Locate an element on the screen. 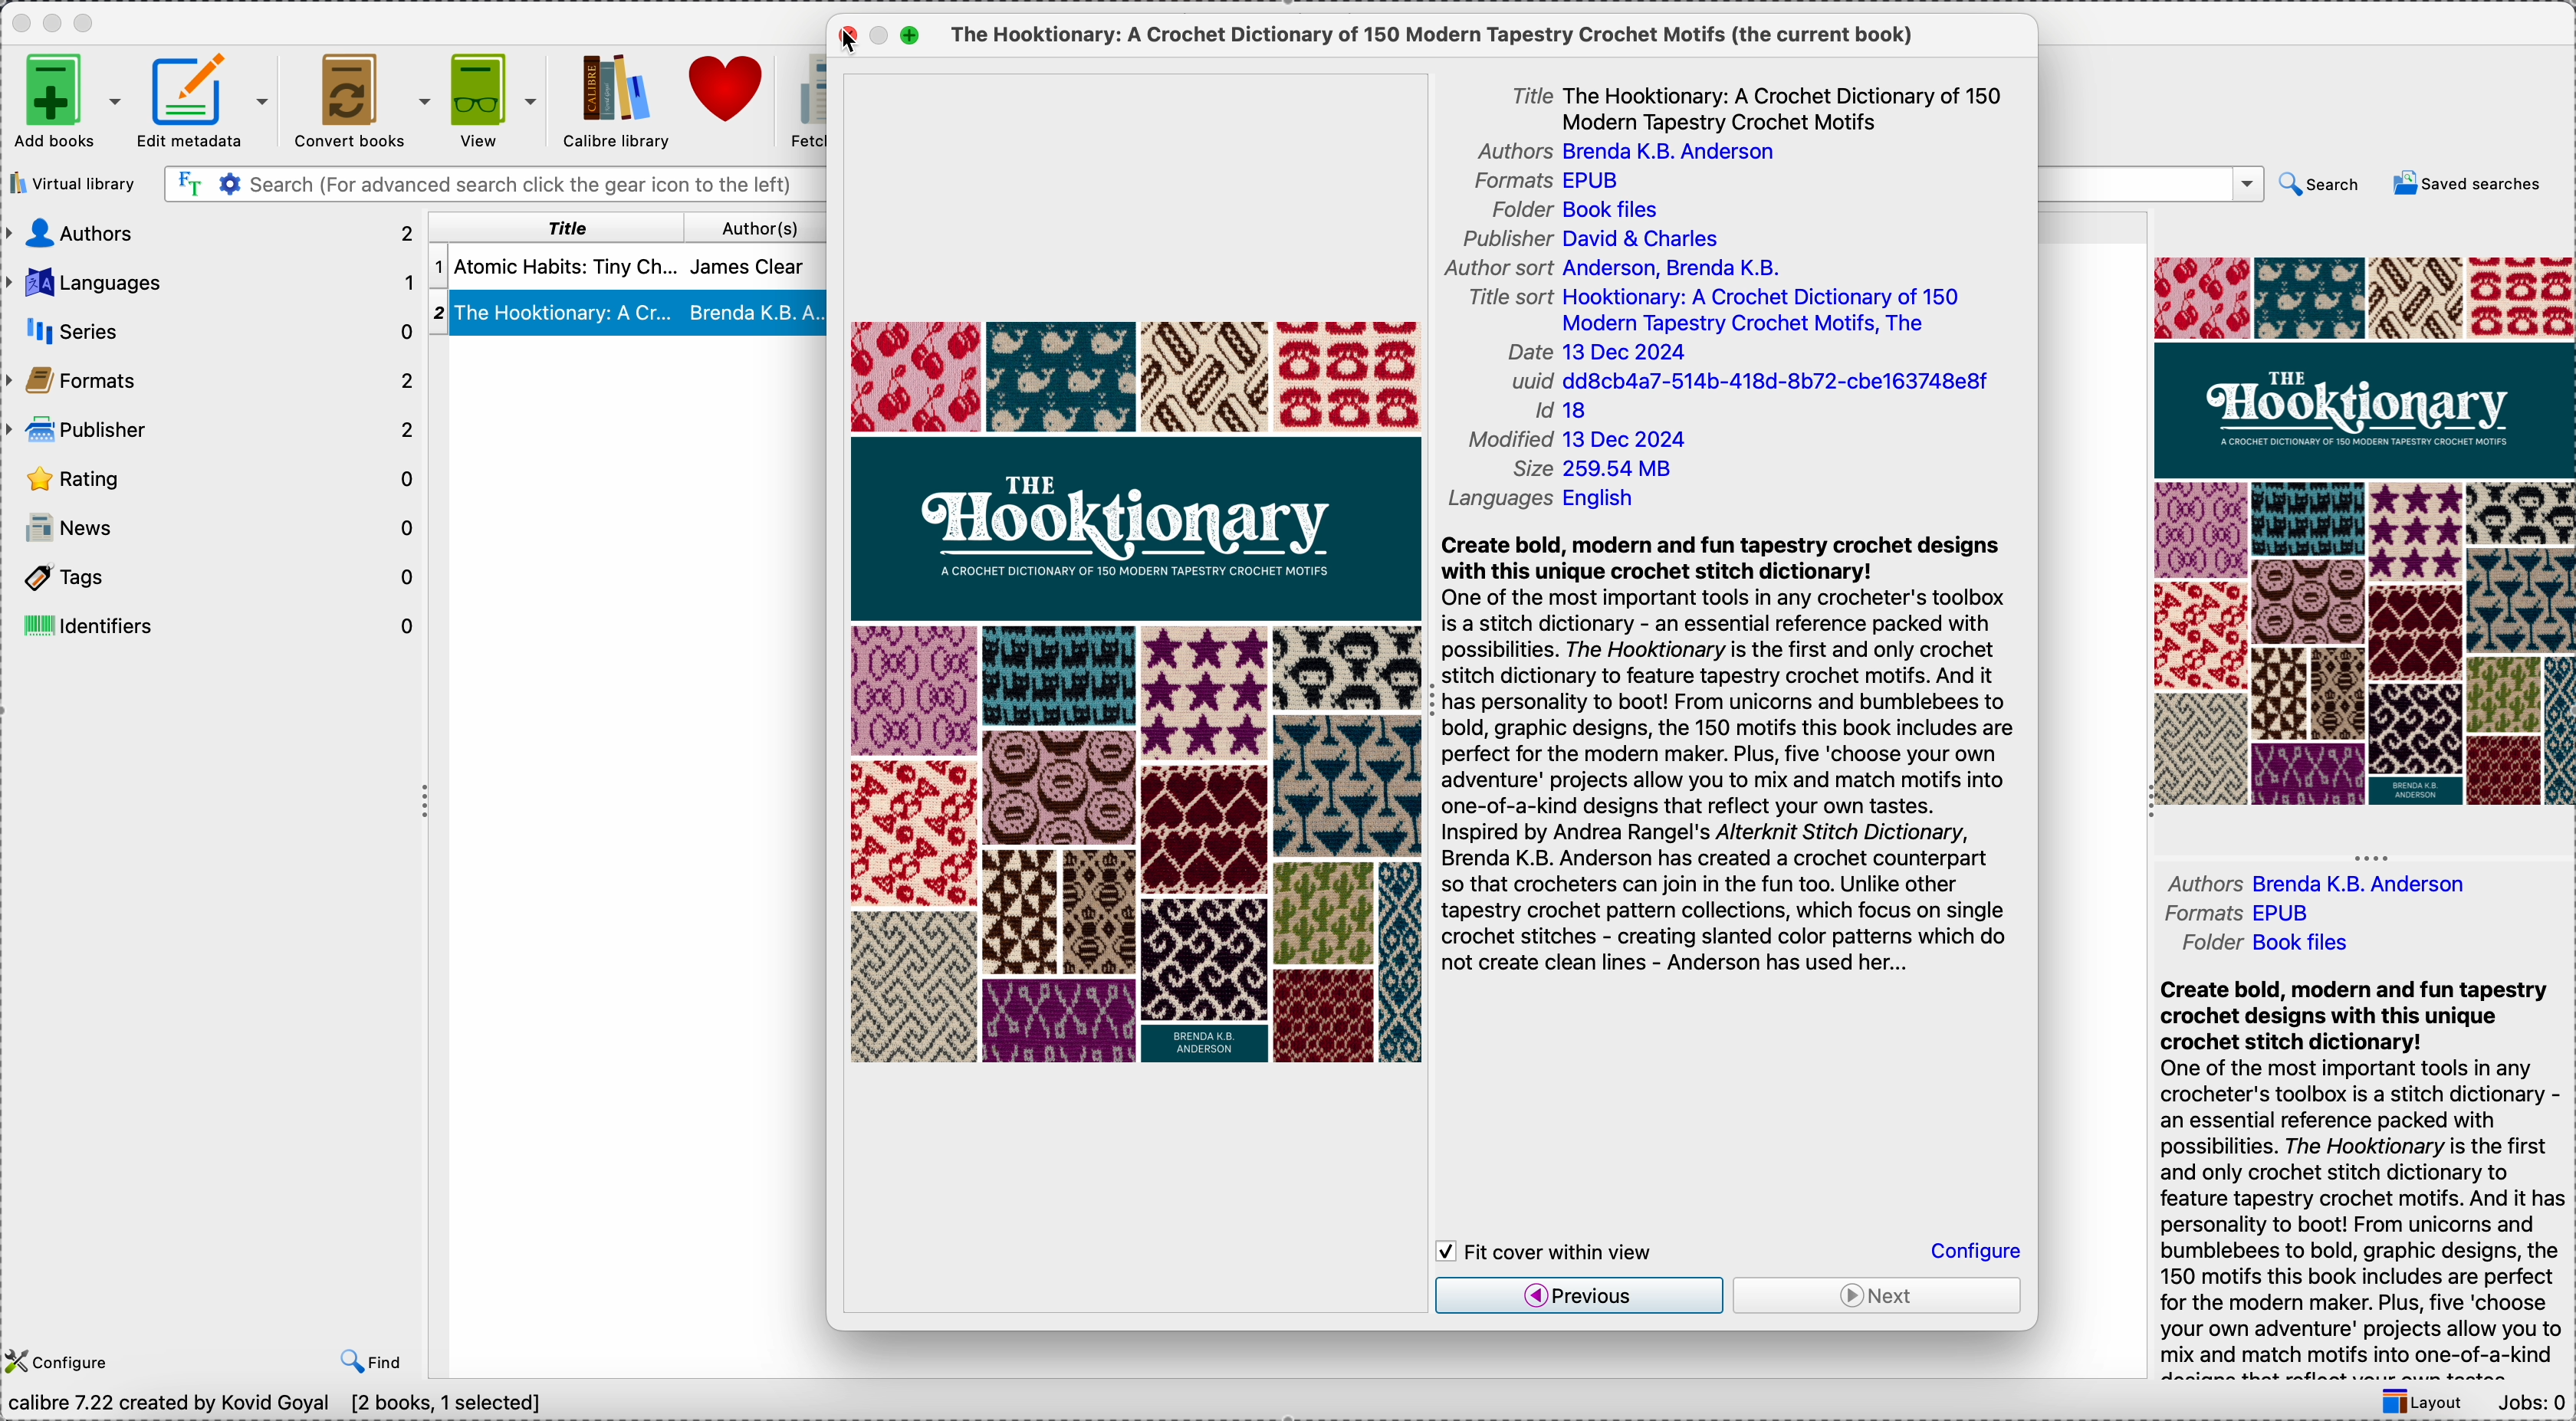 The width and height of the screenshot is (2576, 1421). jobs: 0 is located at coordinates (2531, 1400).